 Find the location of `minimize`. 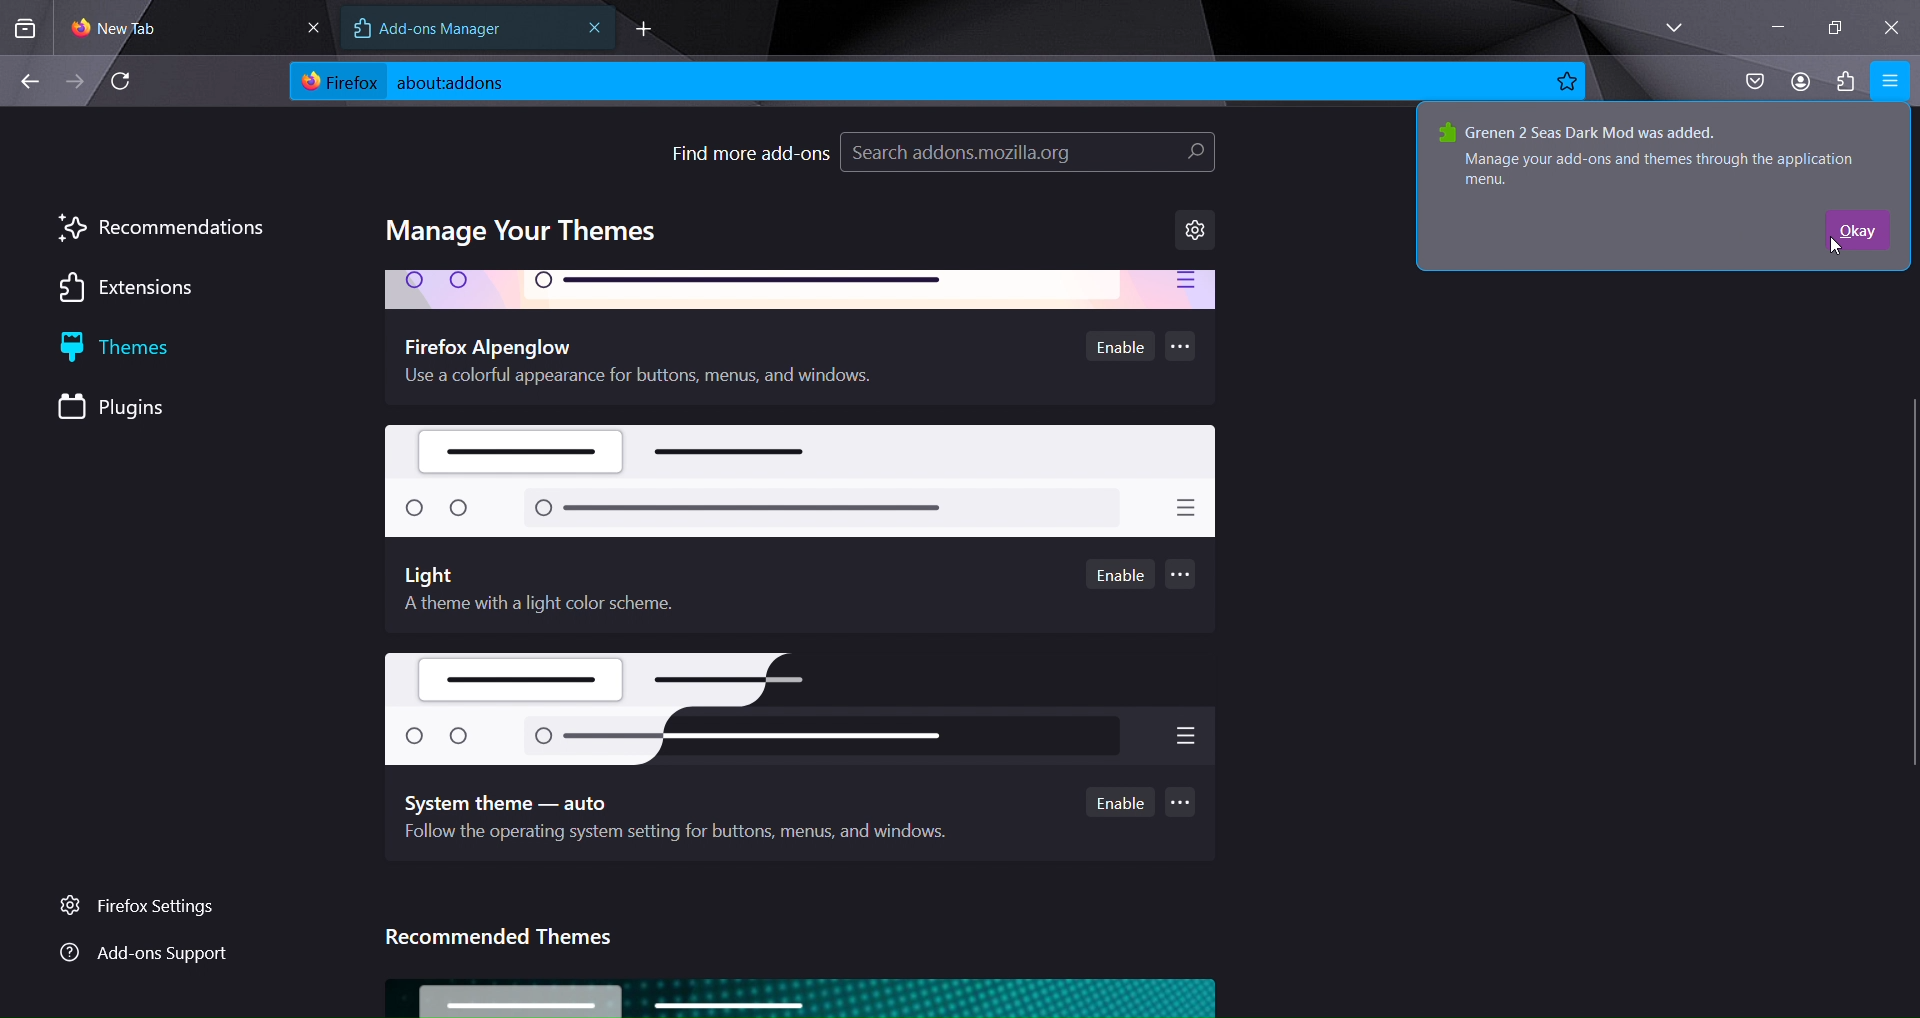

minimize is located at coordinates (1771, 28).